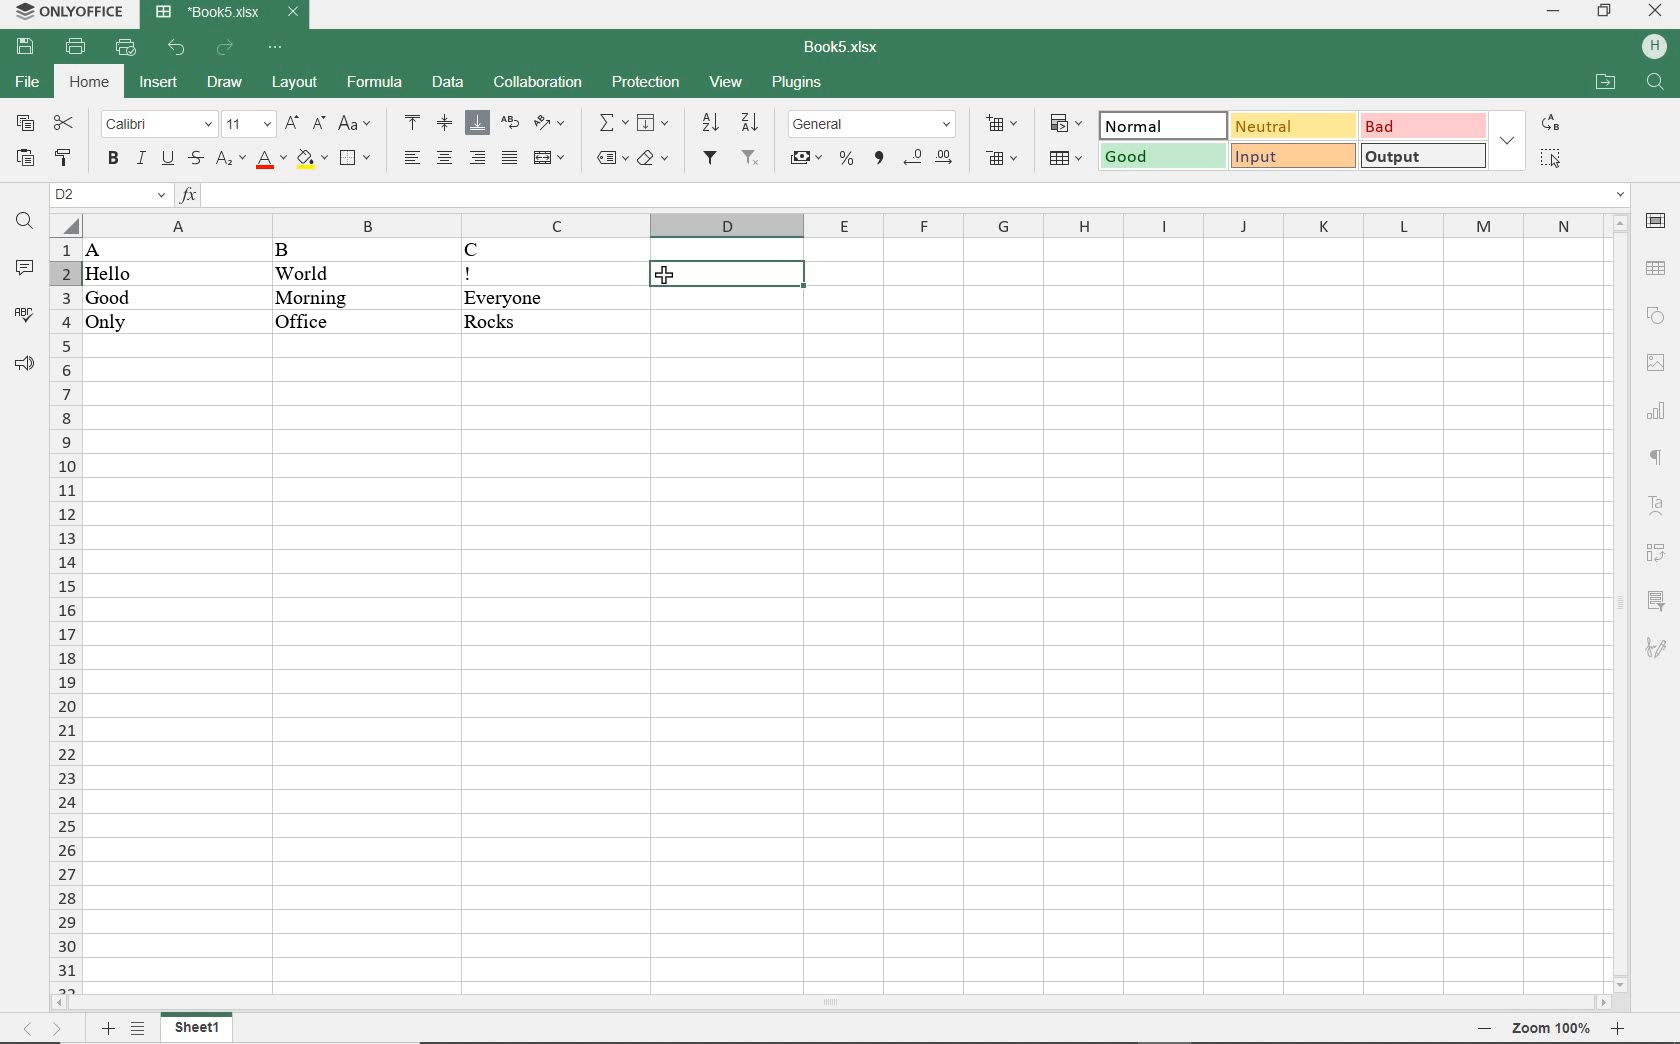 The height and width of the screenshot is (1044, 1680). Describe the element at coordinates (549, 159) in the screenshot. I see `merge and center` at that location.